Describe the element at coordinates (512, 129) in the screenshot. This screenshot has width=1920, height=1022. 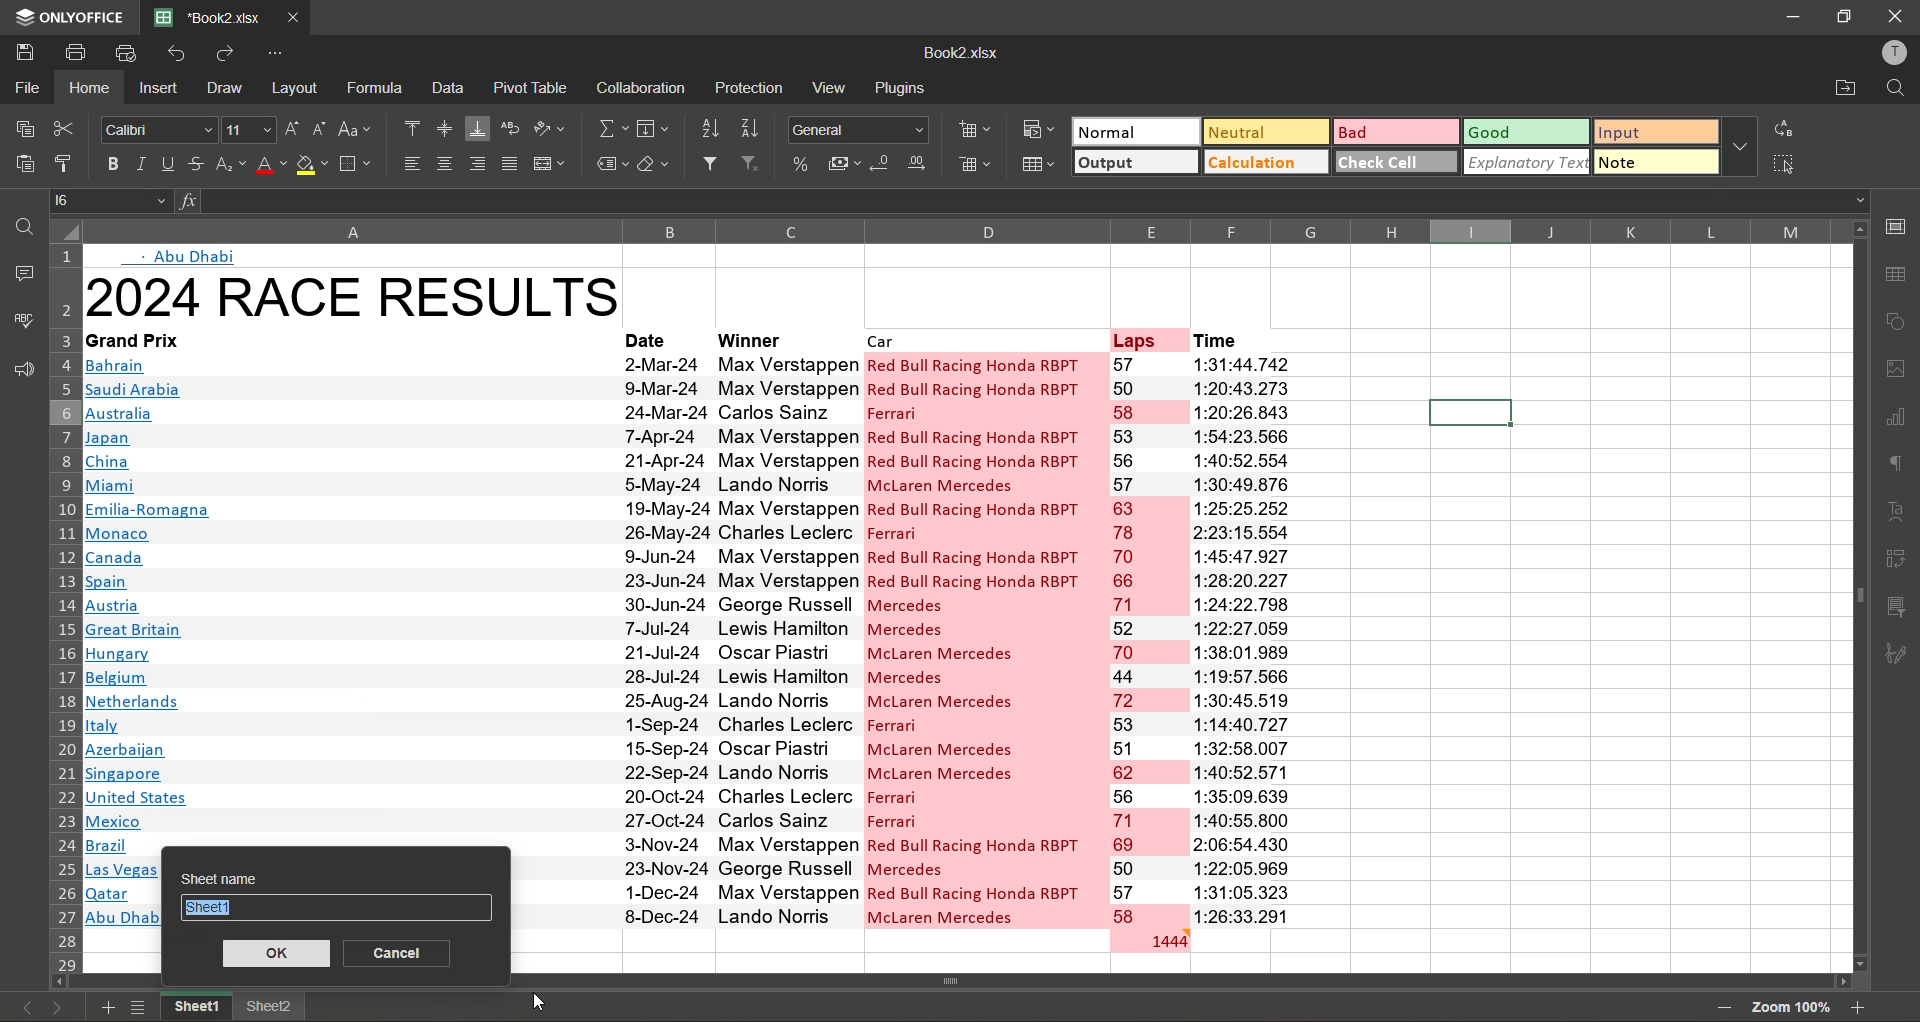
I see `wrap text` at that location.